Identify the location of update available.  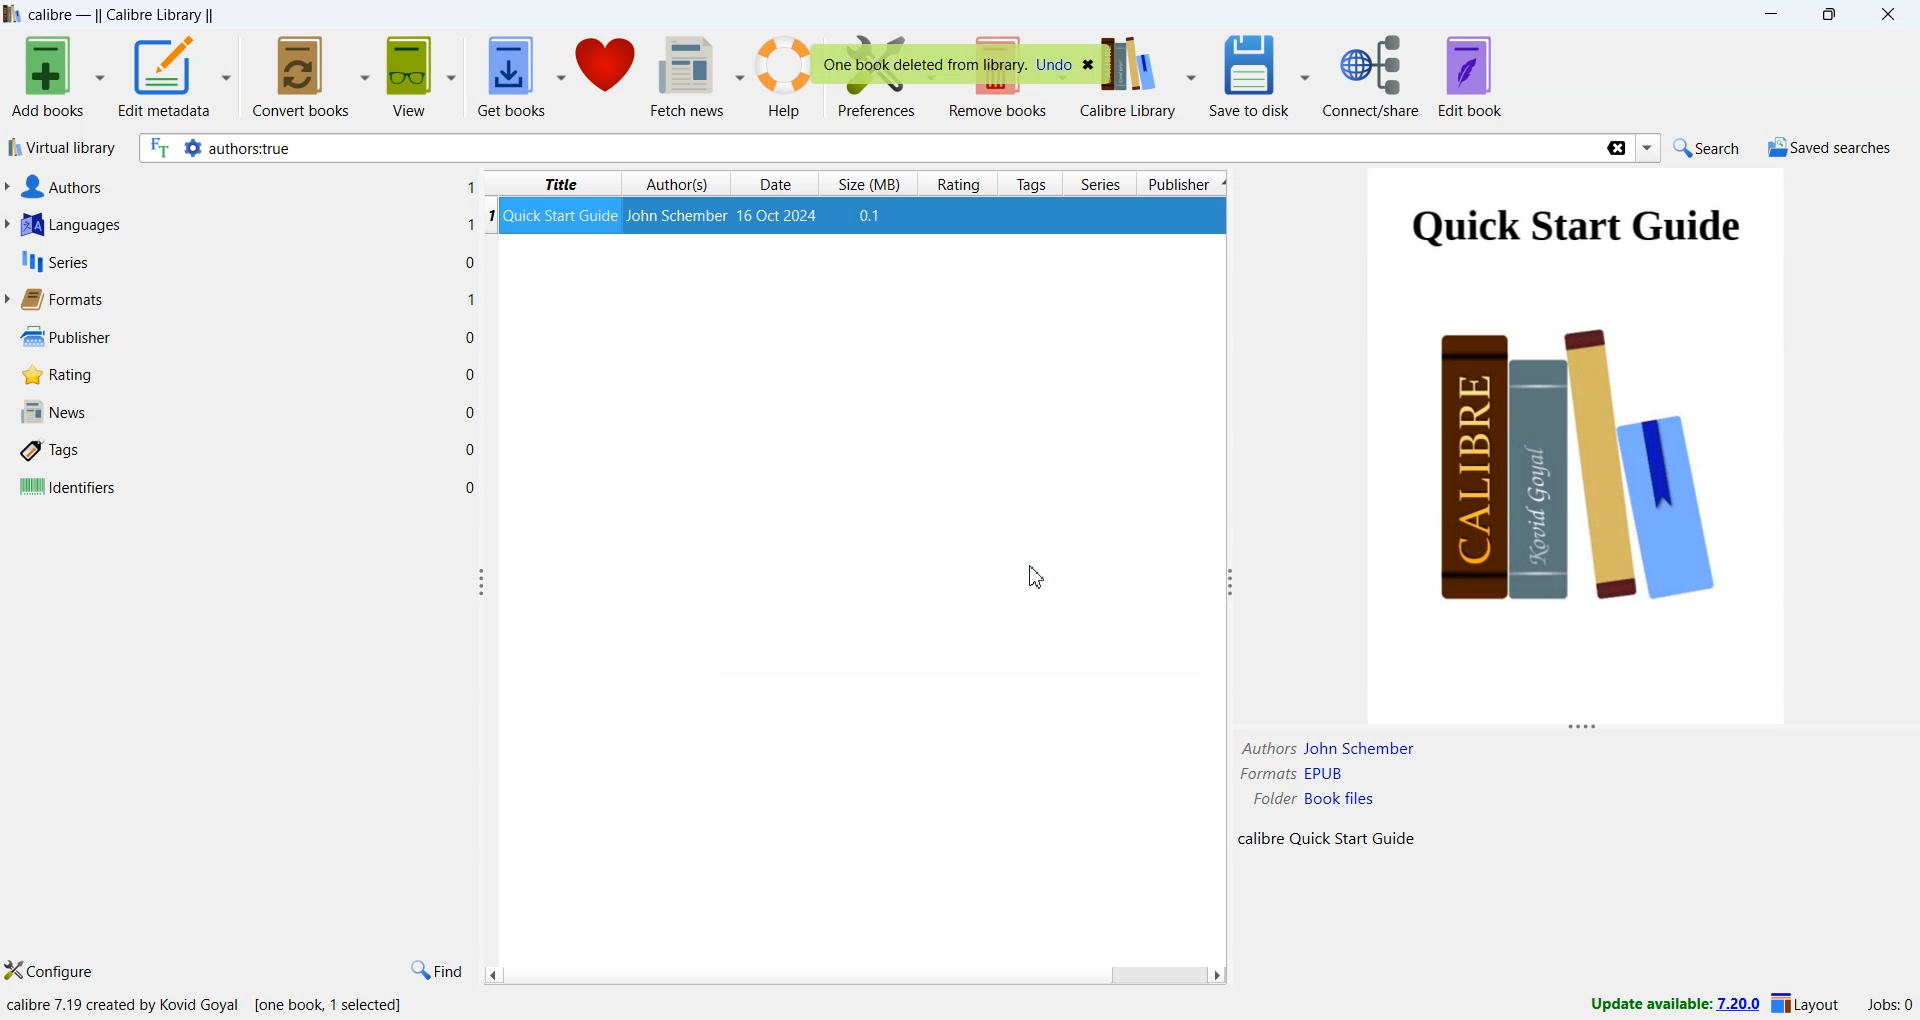
(1665, 1004).